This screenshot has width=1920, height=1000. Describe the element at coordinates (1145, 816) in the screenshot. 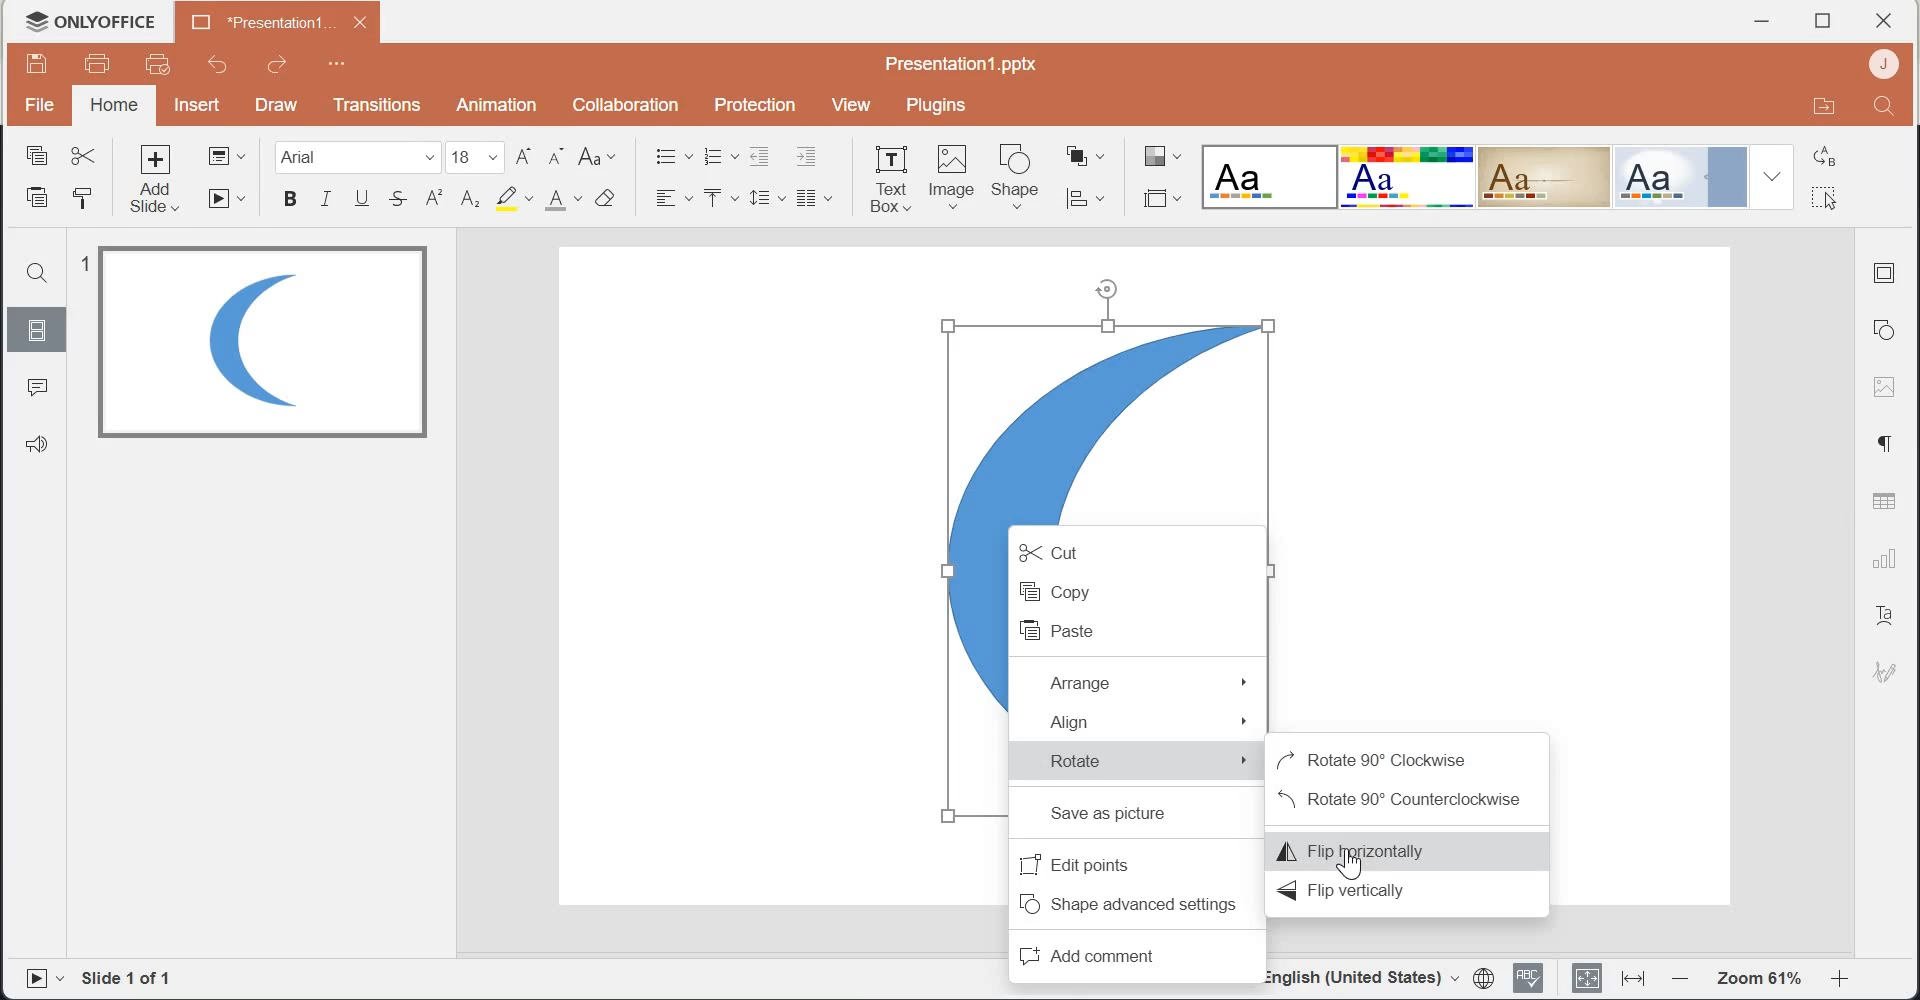

I see `Save as picture` at that location.